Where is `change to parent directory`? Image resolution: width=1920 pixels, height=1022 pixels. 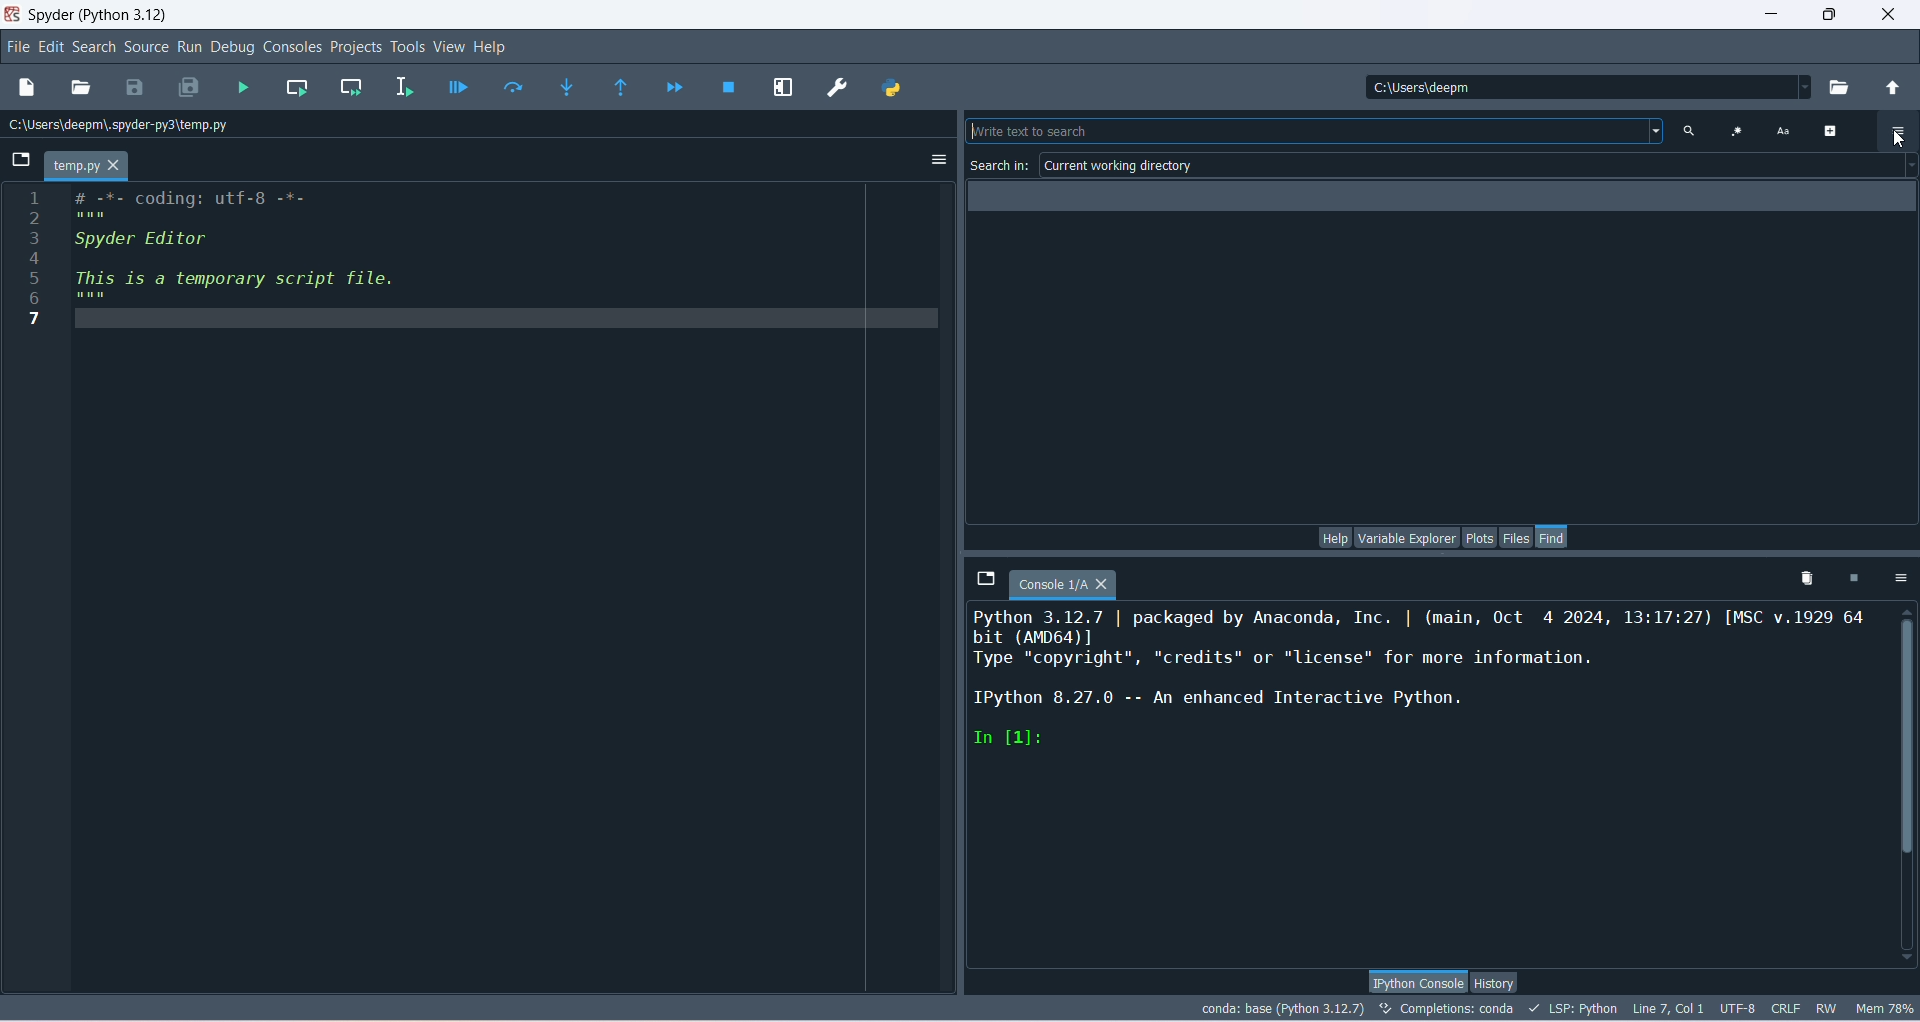 change to parent directory is located at coordinates (1893, 90).